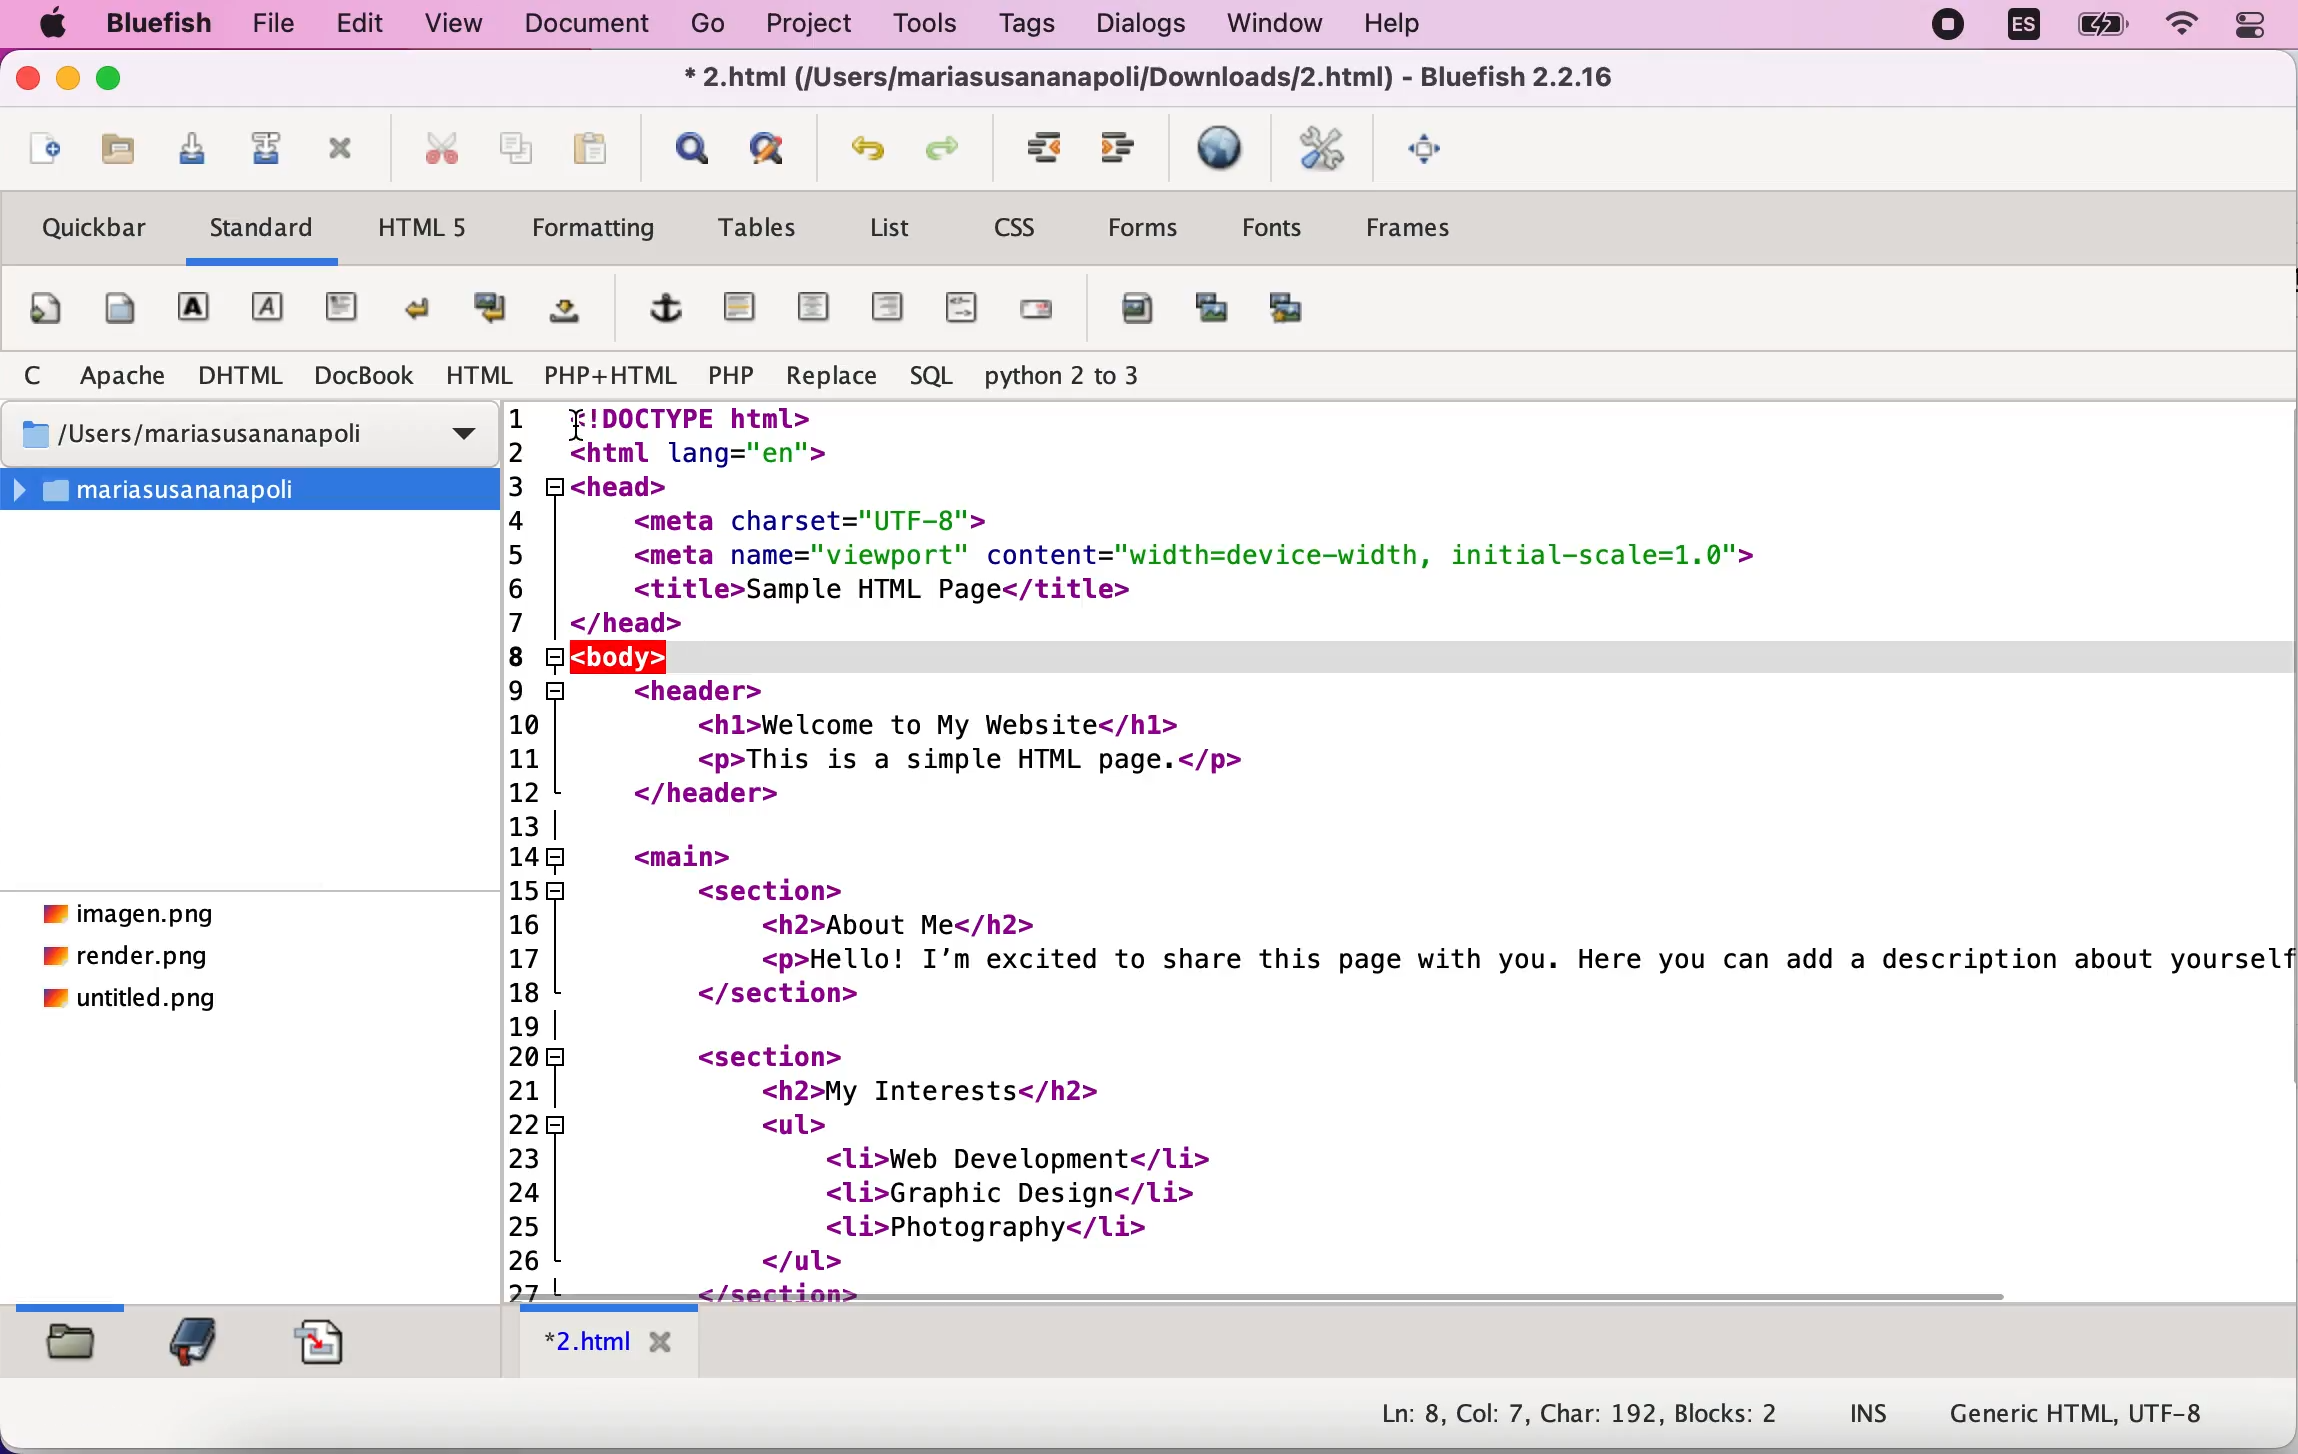  What do you see at coordinates (1083, 376) in the screenshot?
I see `python 2 to 3` at bounding box center [1083, 376].